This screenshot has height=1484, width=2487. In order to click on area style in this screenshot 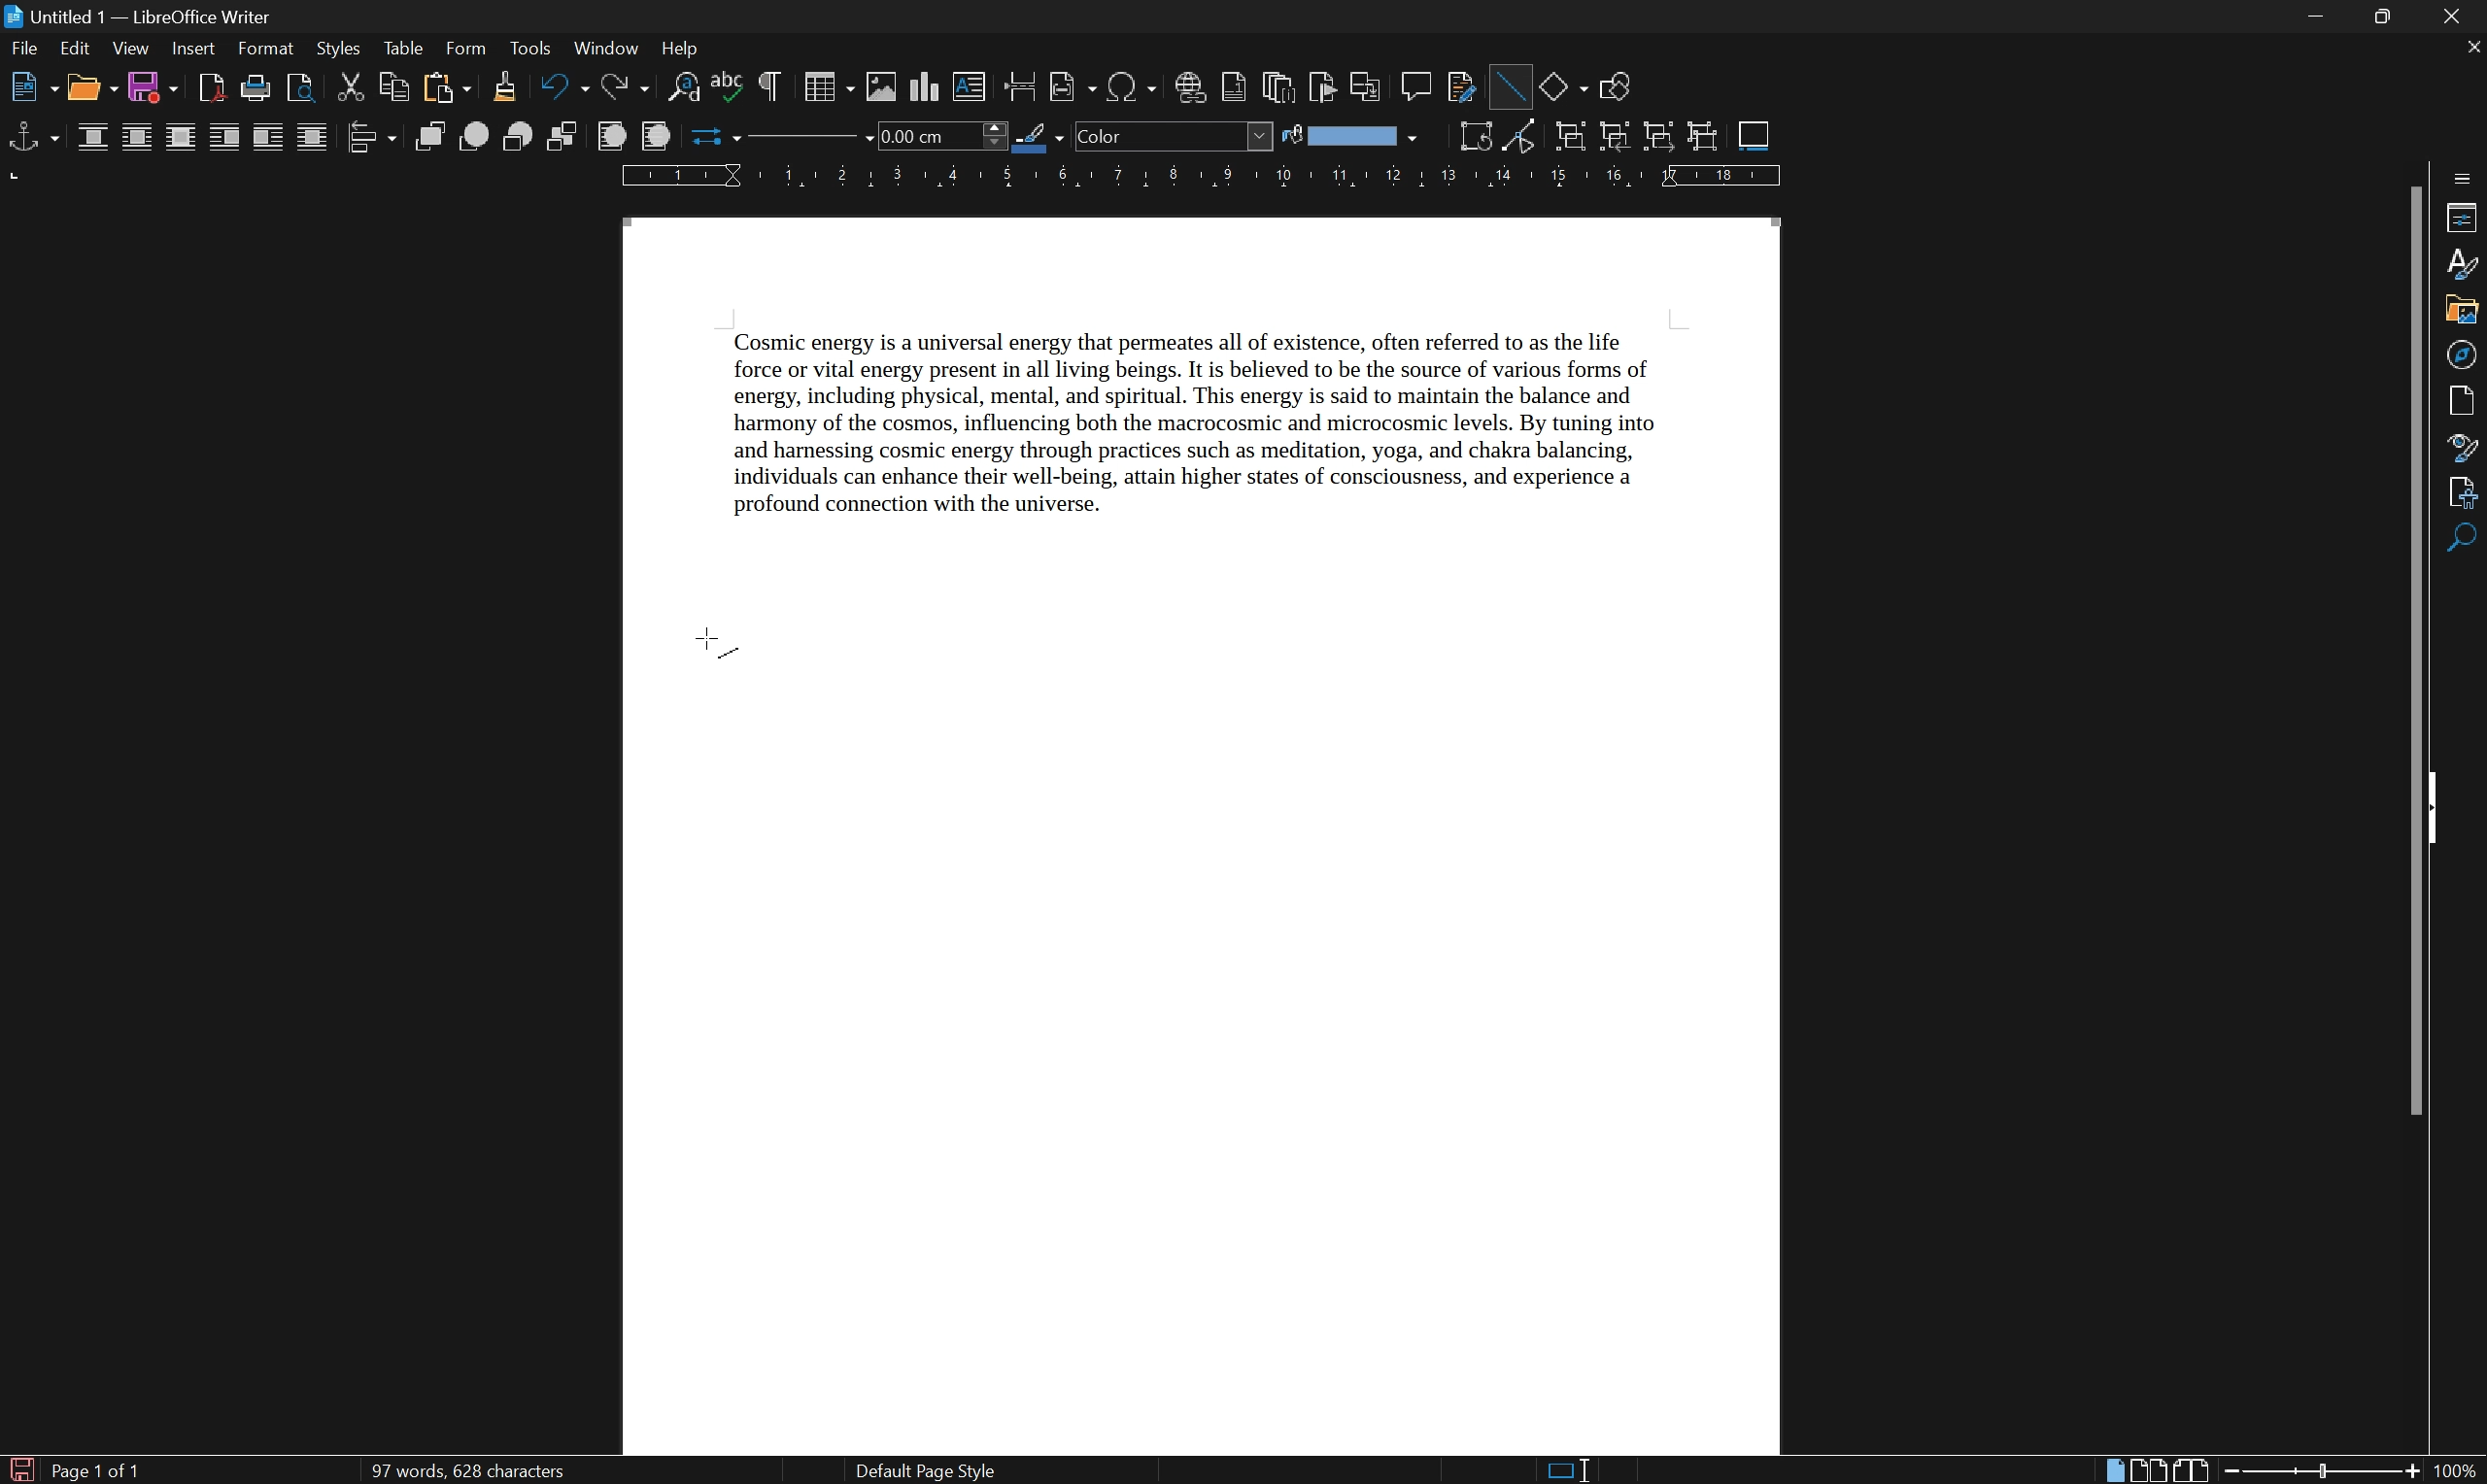, I will do `click(1174, 136)`.